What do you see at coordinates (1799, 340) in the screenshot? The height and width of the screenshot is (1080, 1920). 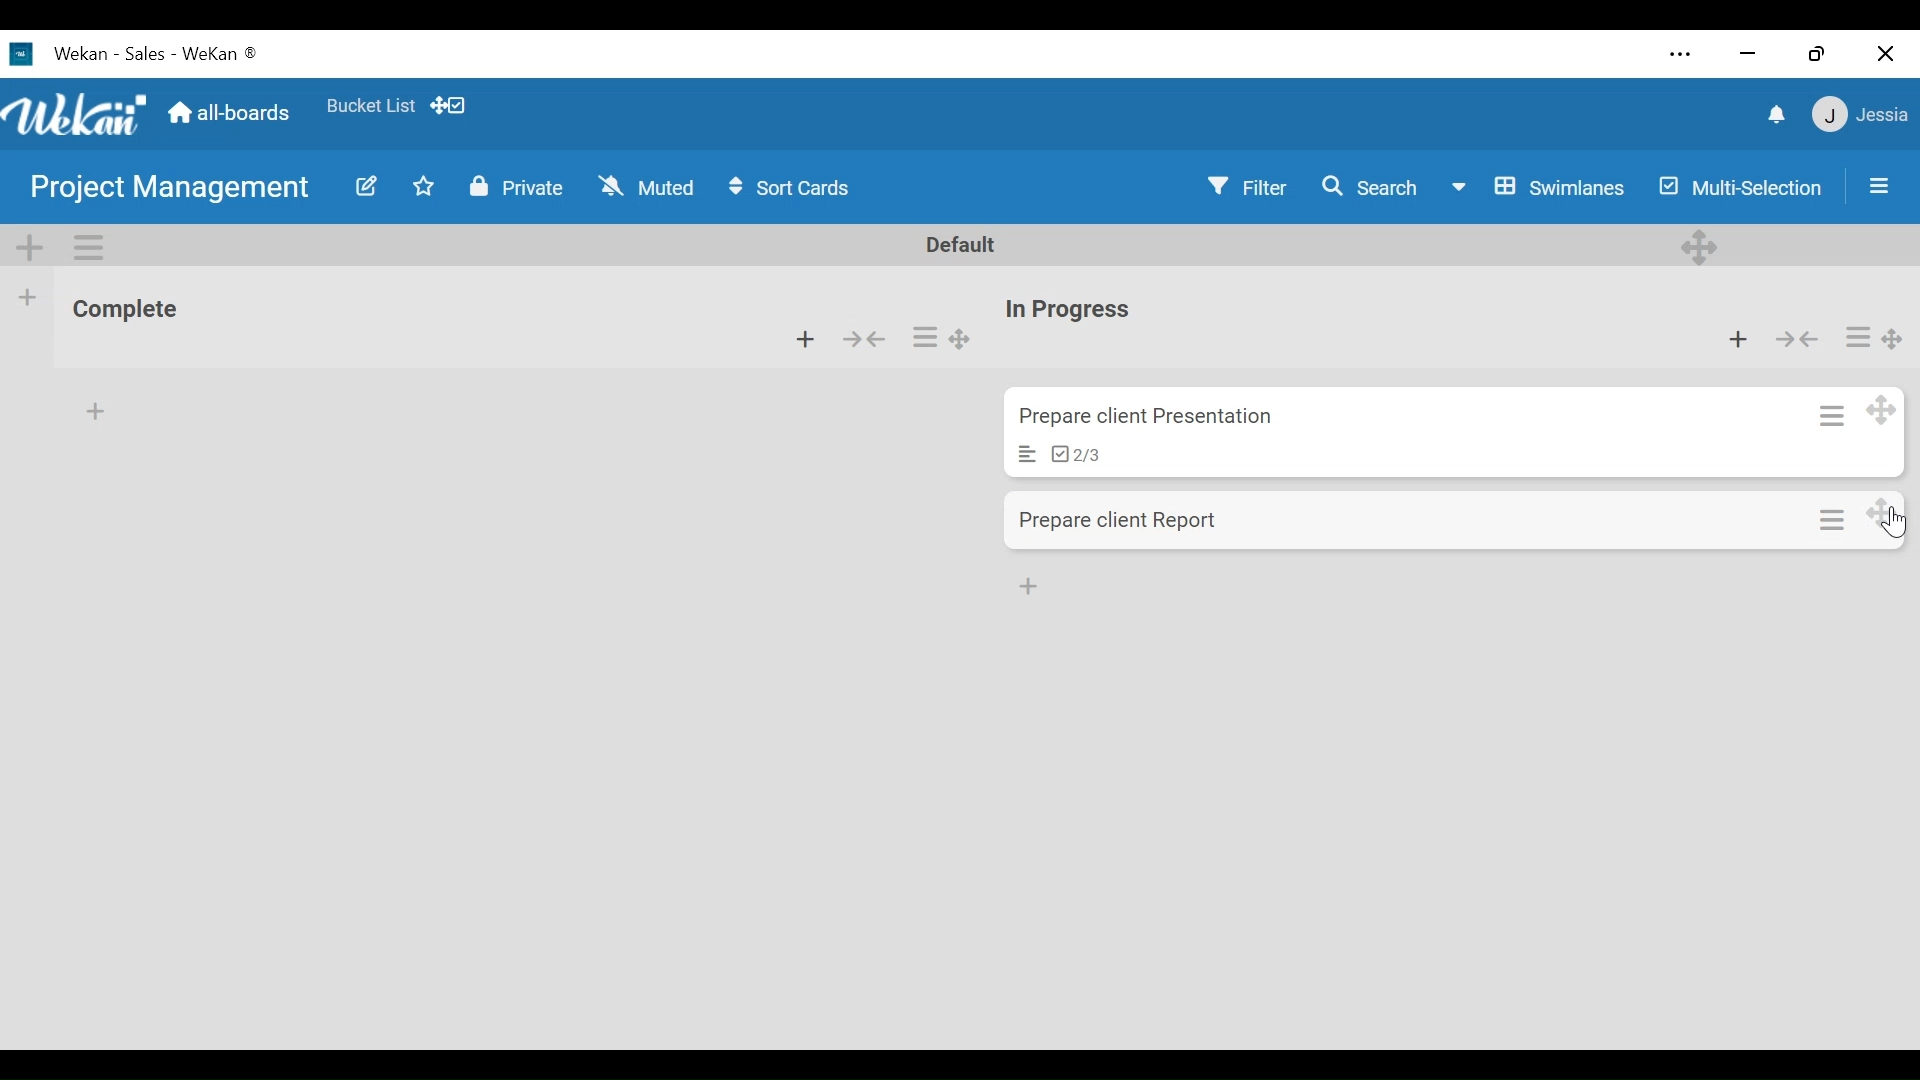 I see `Collapse` at bounding box center [1799, 340].